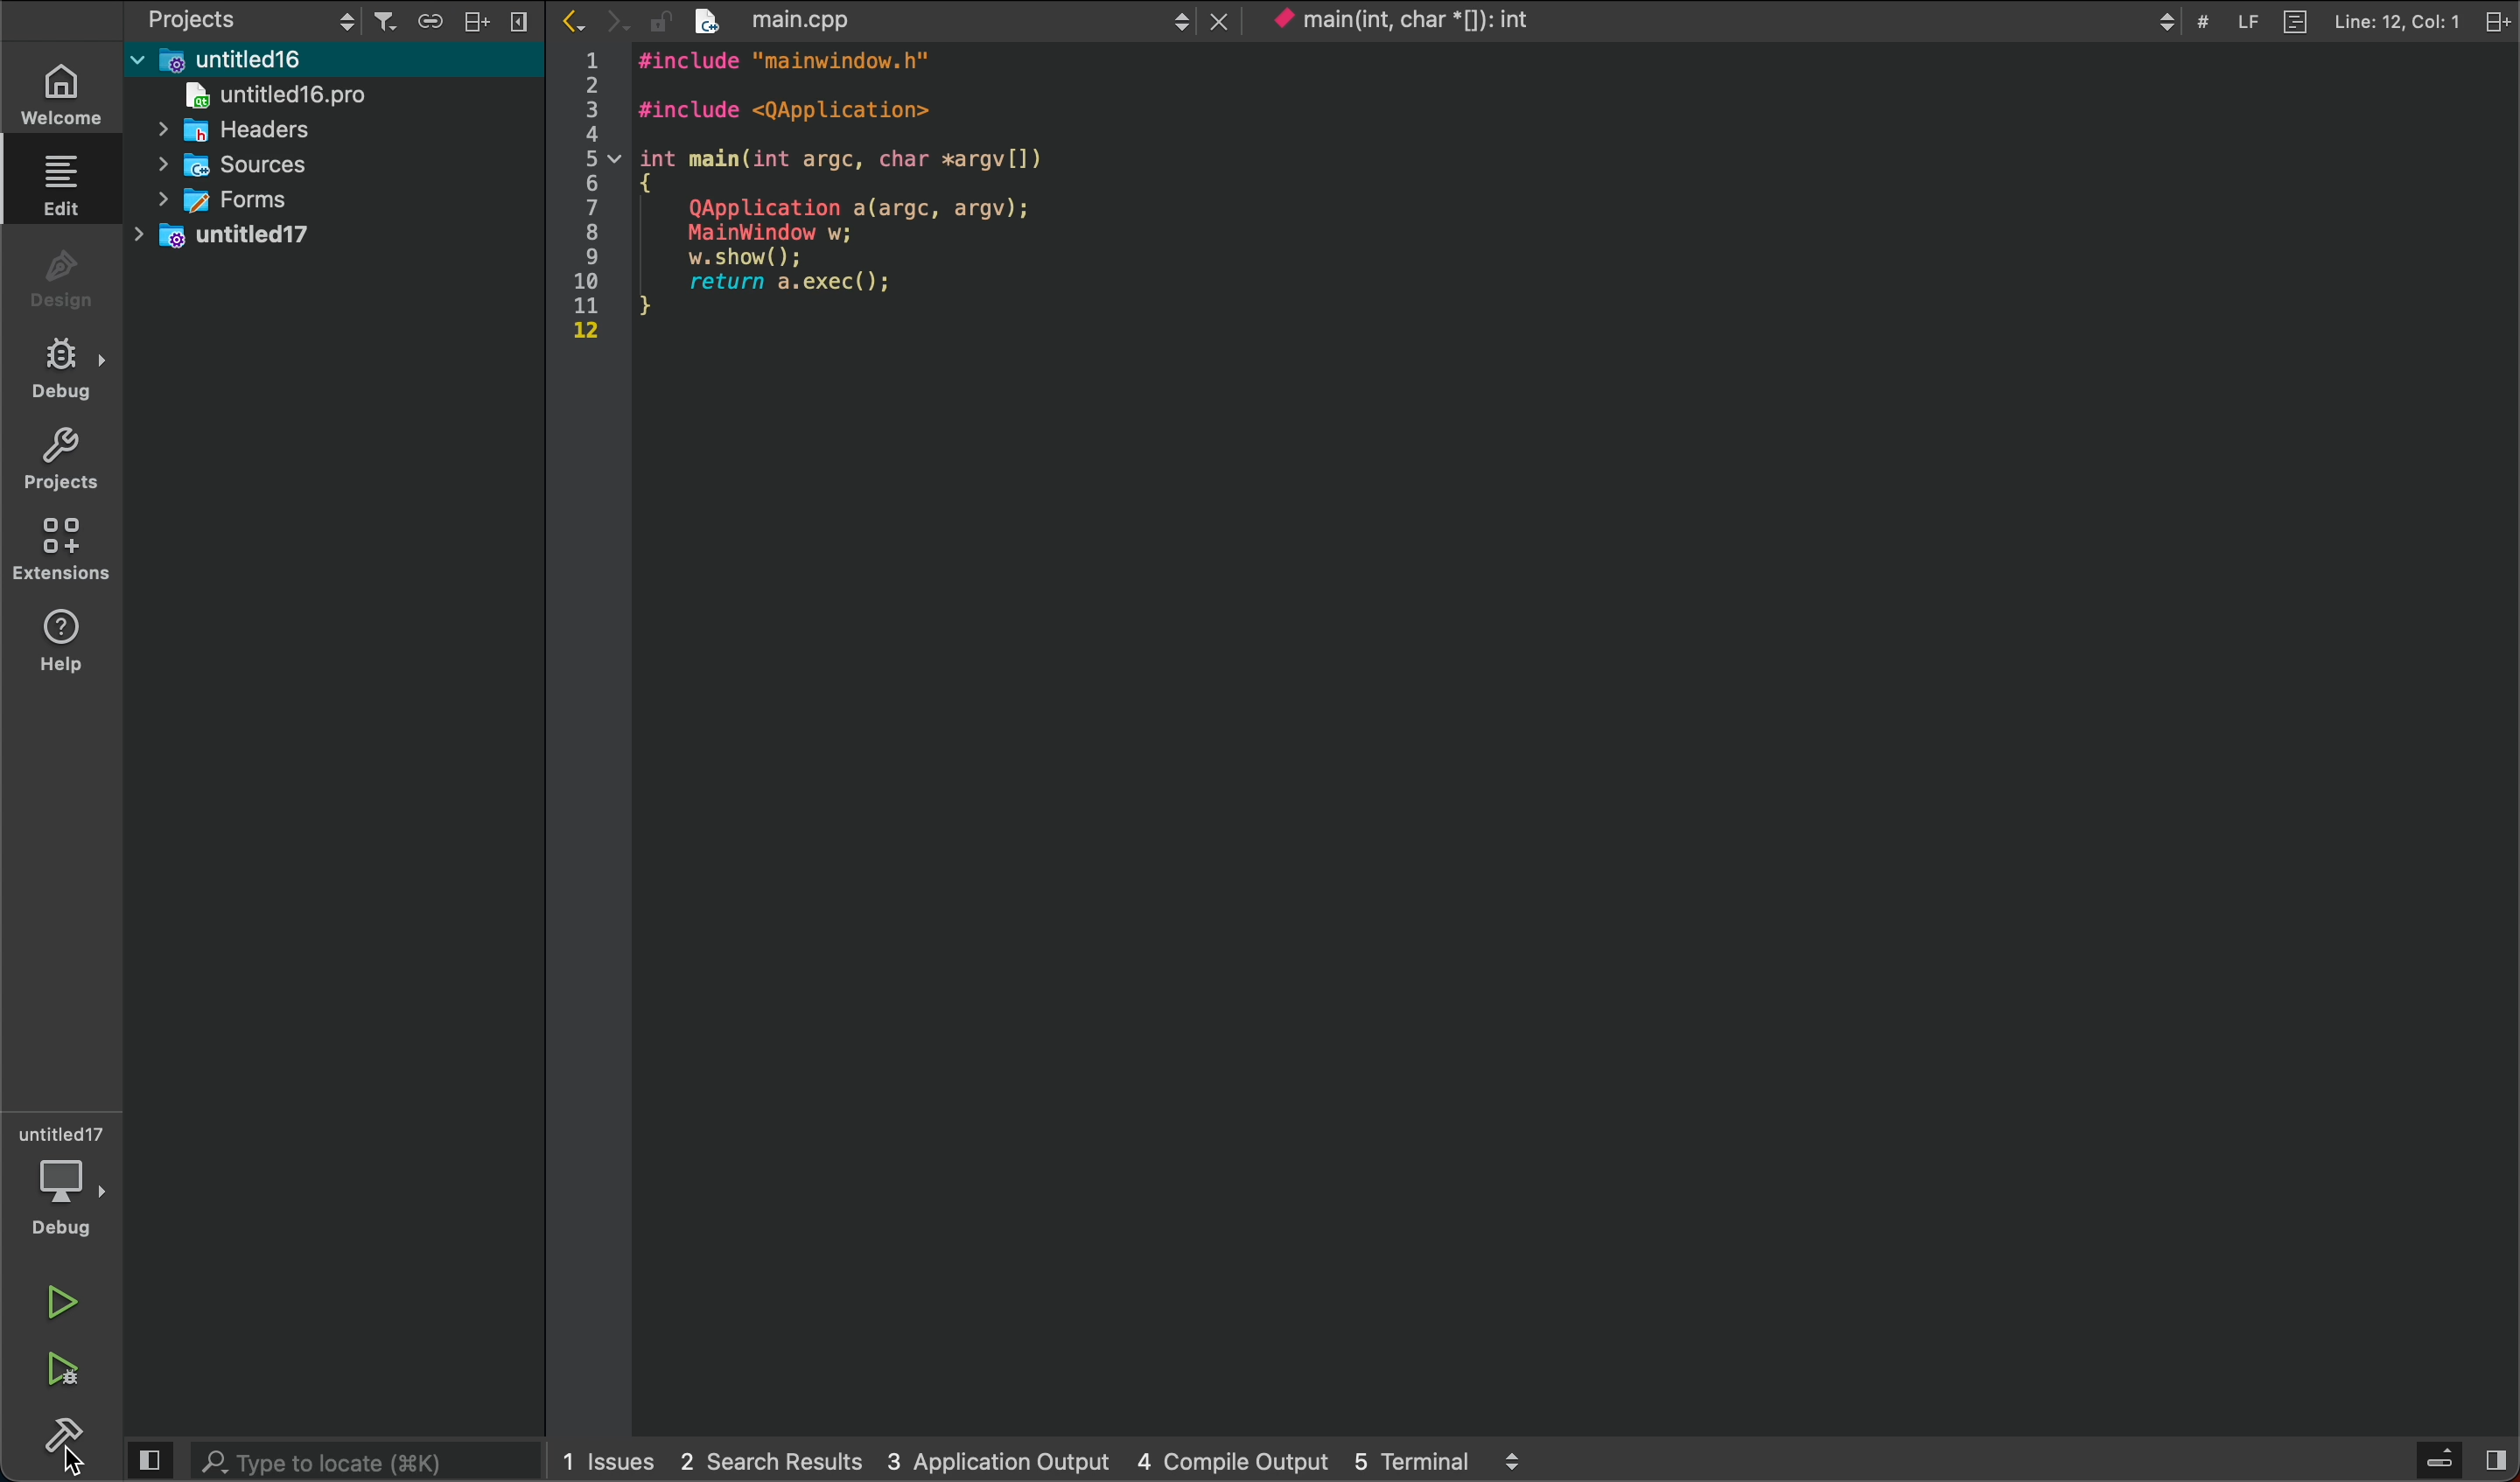 Image resolution: width=2520 pixels, height=1482 pixels. Describe the element at coordinates (2252, 22) in the screenshot. I see `LF` at that location.